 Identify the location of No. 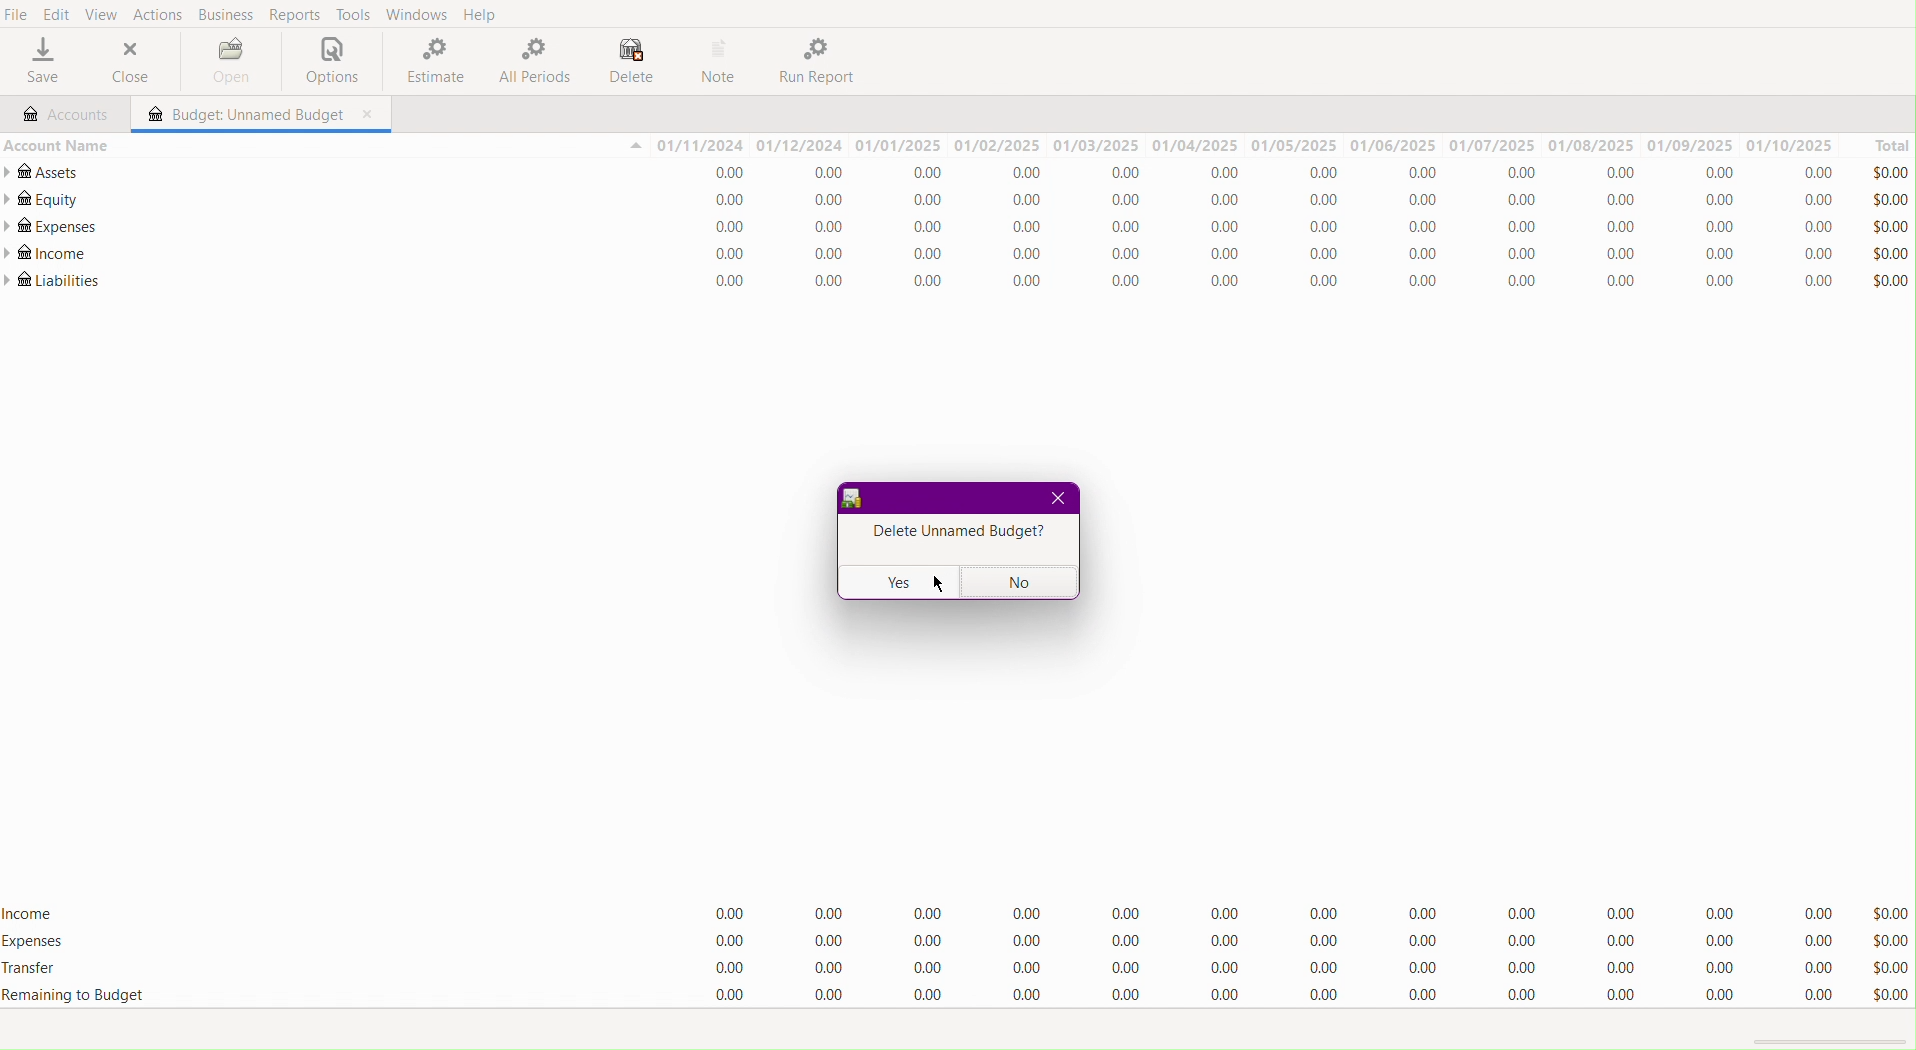
(1020, 582).